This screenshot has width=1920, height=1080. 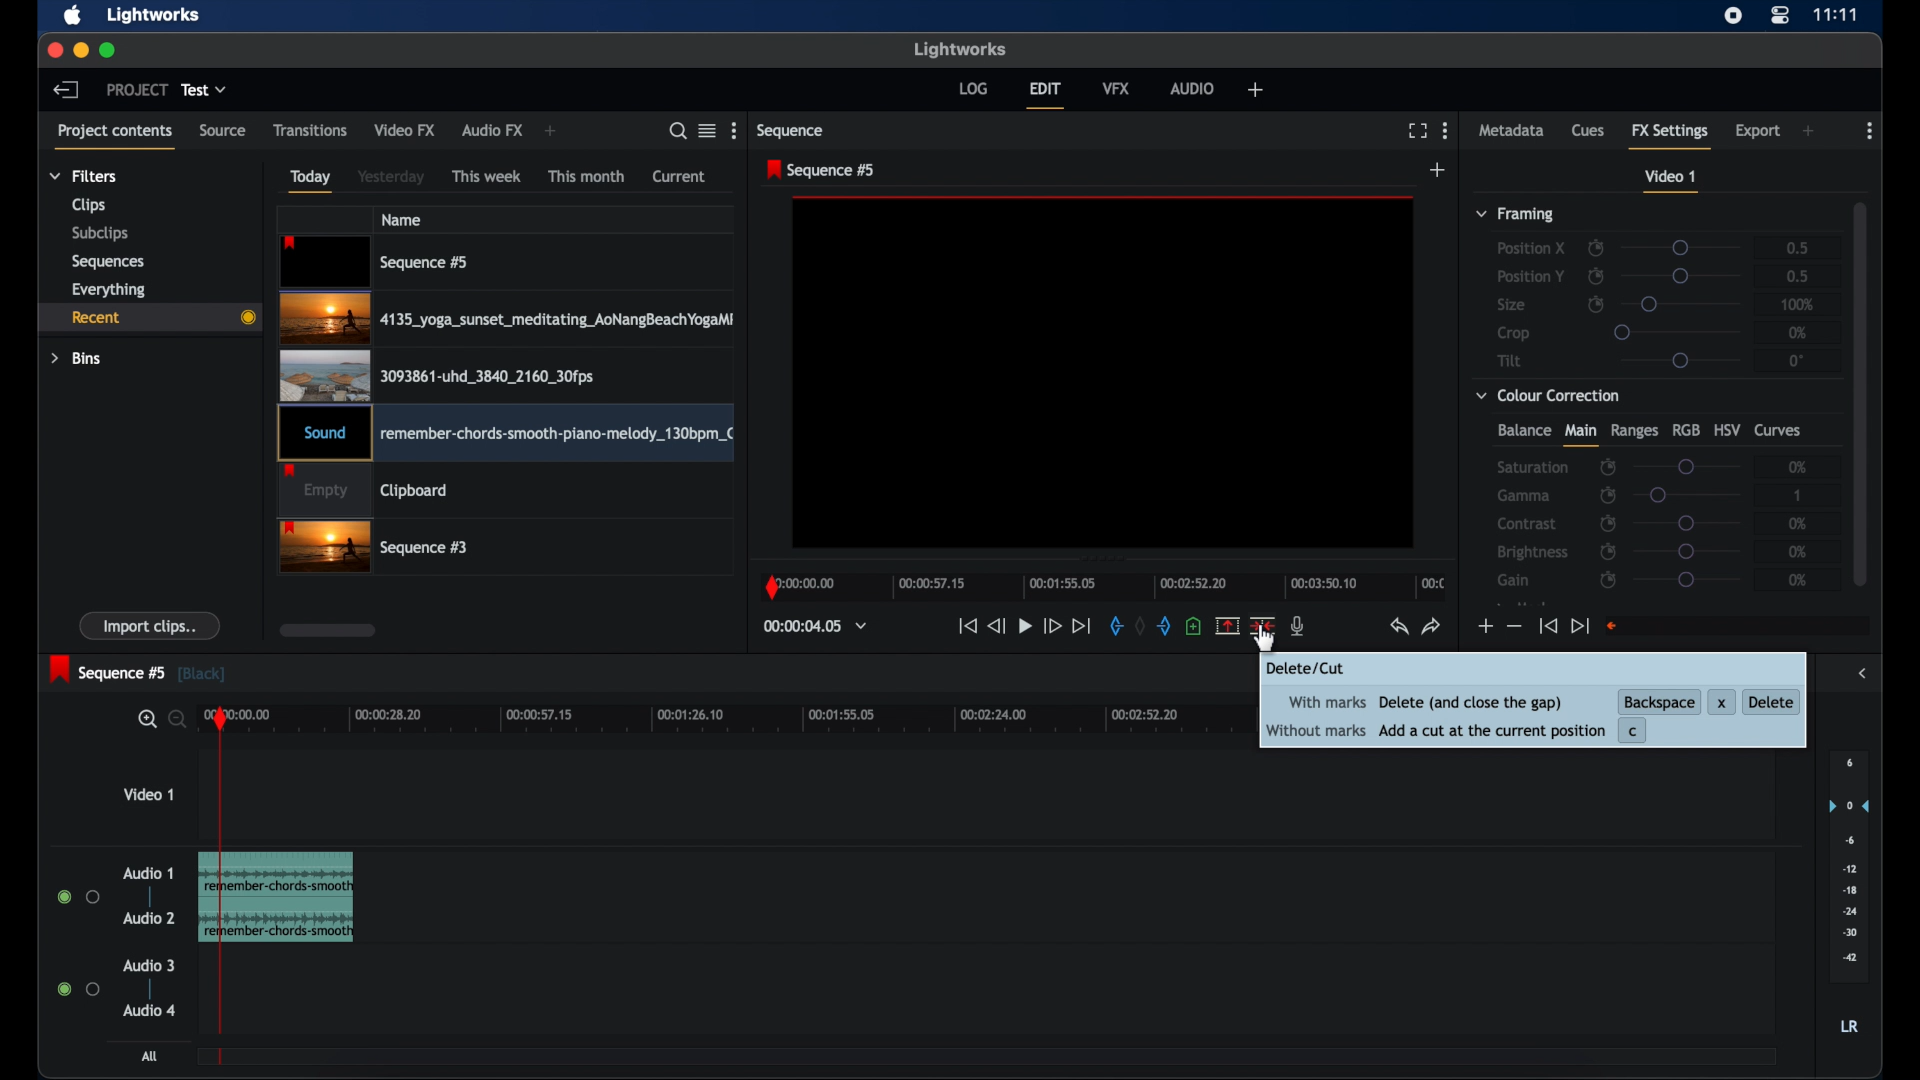 What do you see at coordinates (678, 131) in the screenshot?
I see `search` at bounding box center [678, 131].